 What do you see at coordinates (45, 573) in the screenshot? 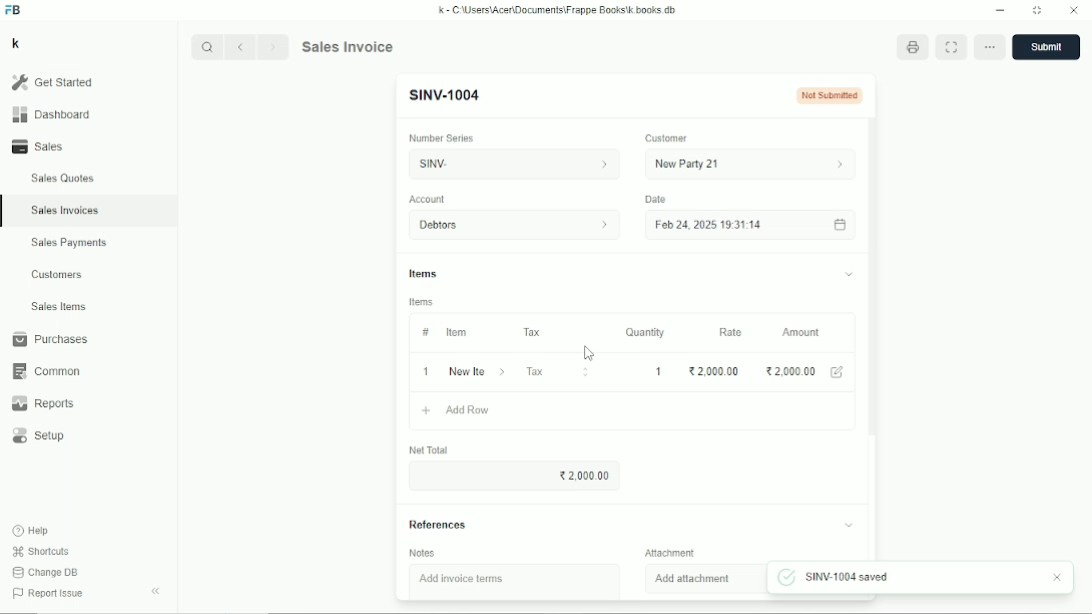
I see `Change DB` at bounding box center [45, 573].